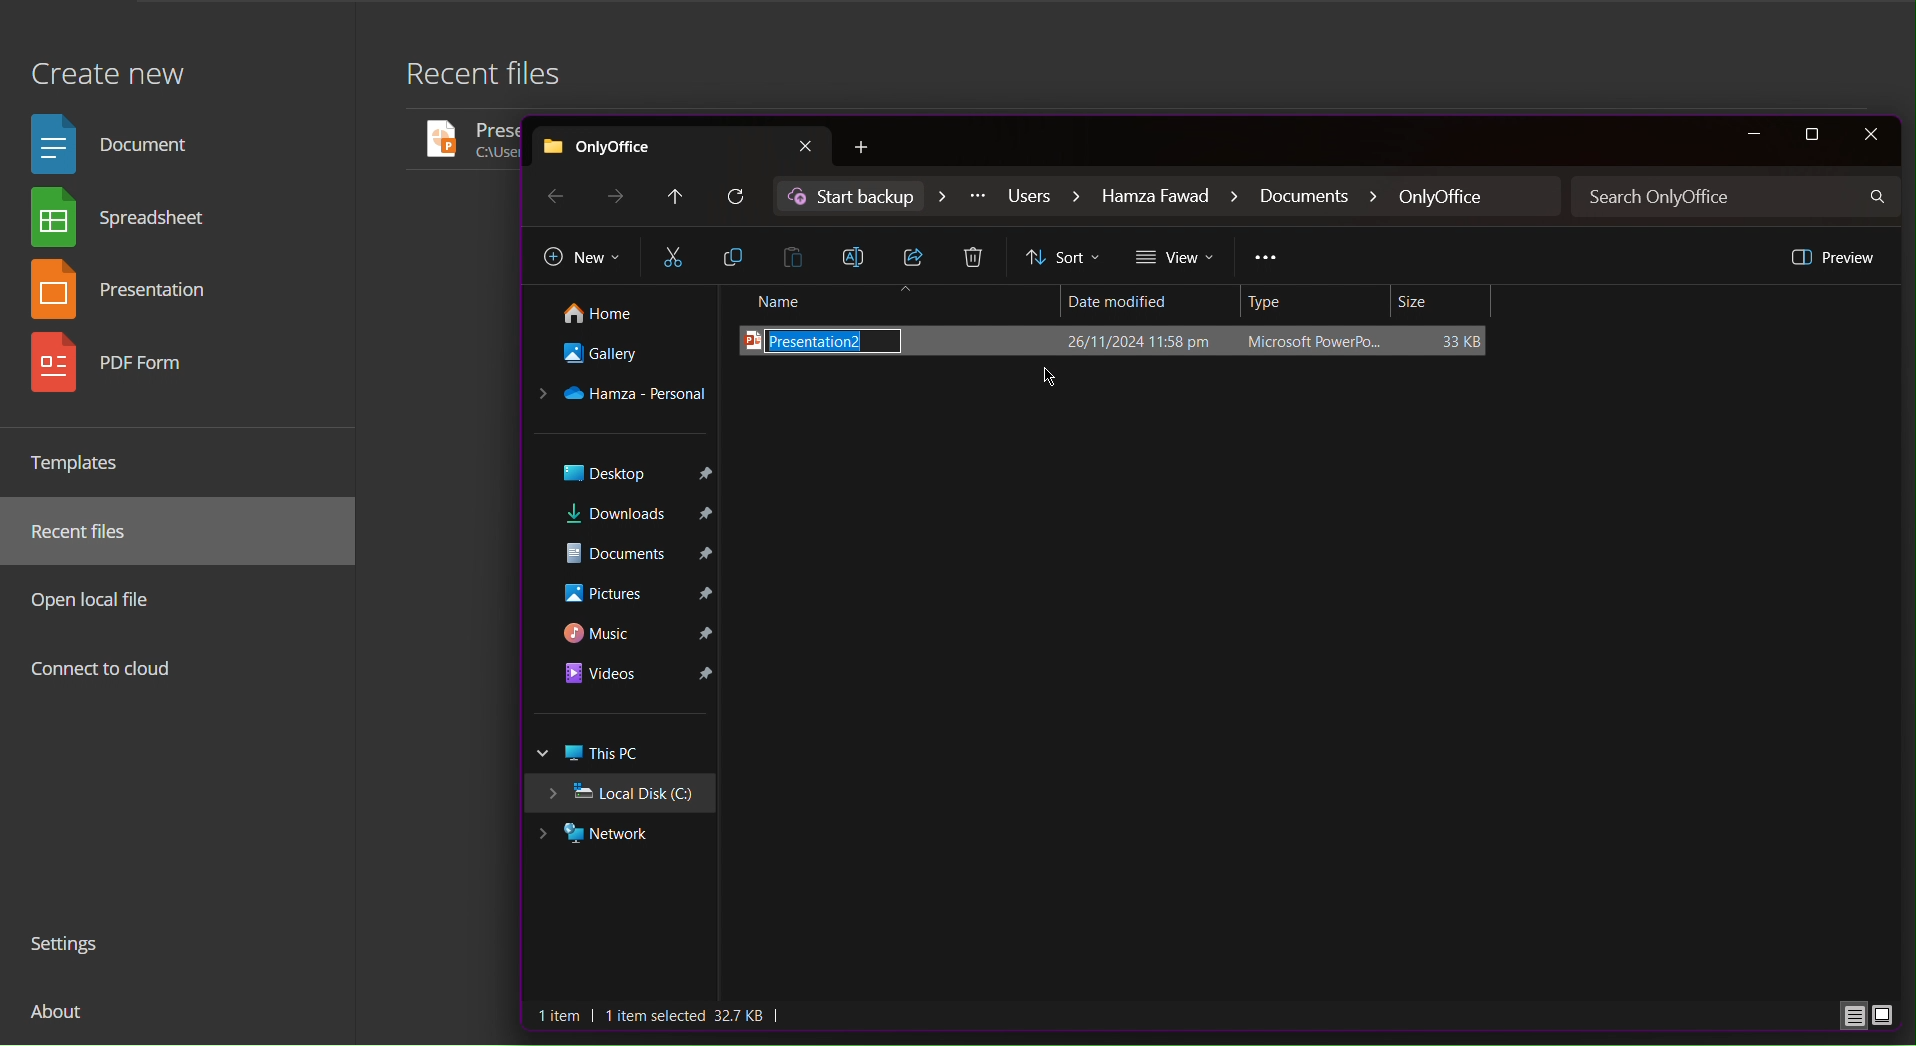  Describe the element at coordinates (98, 599) in the screenshot. I see `Open Local File` at that location.